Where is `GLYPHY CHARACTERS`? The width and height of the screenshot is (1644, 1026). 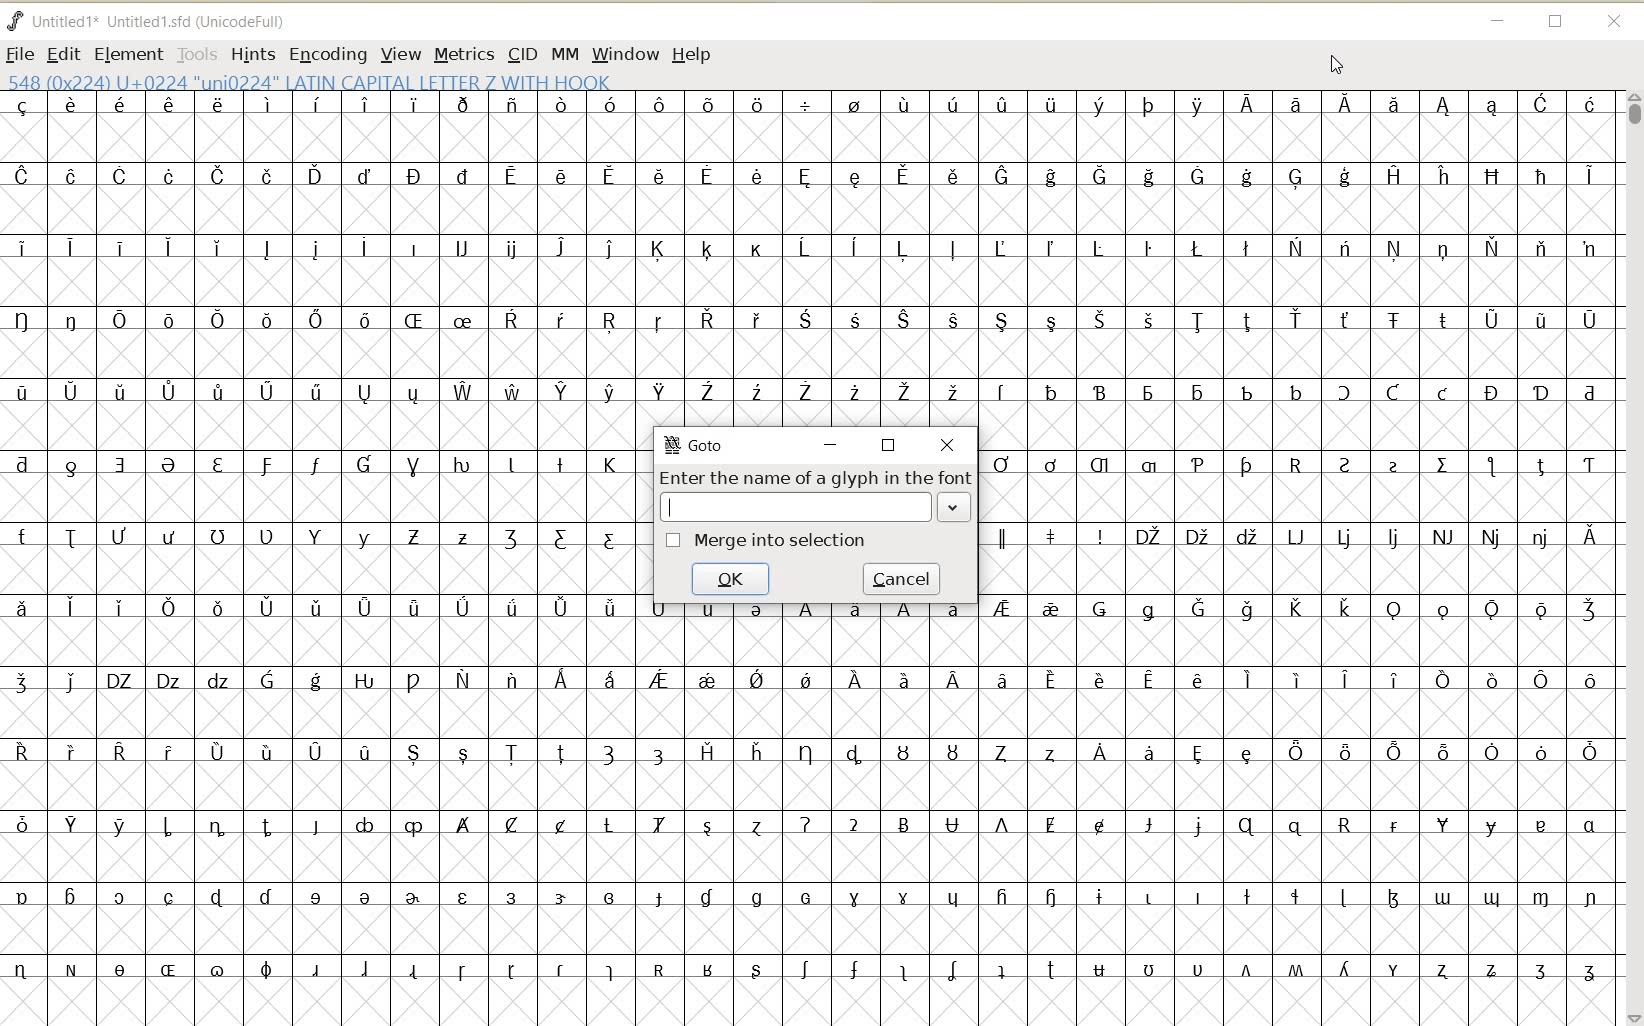
GLYPHY CHARACTERS is located at coordinates (320, 547).